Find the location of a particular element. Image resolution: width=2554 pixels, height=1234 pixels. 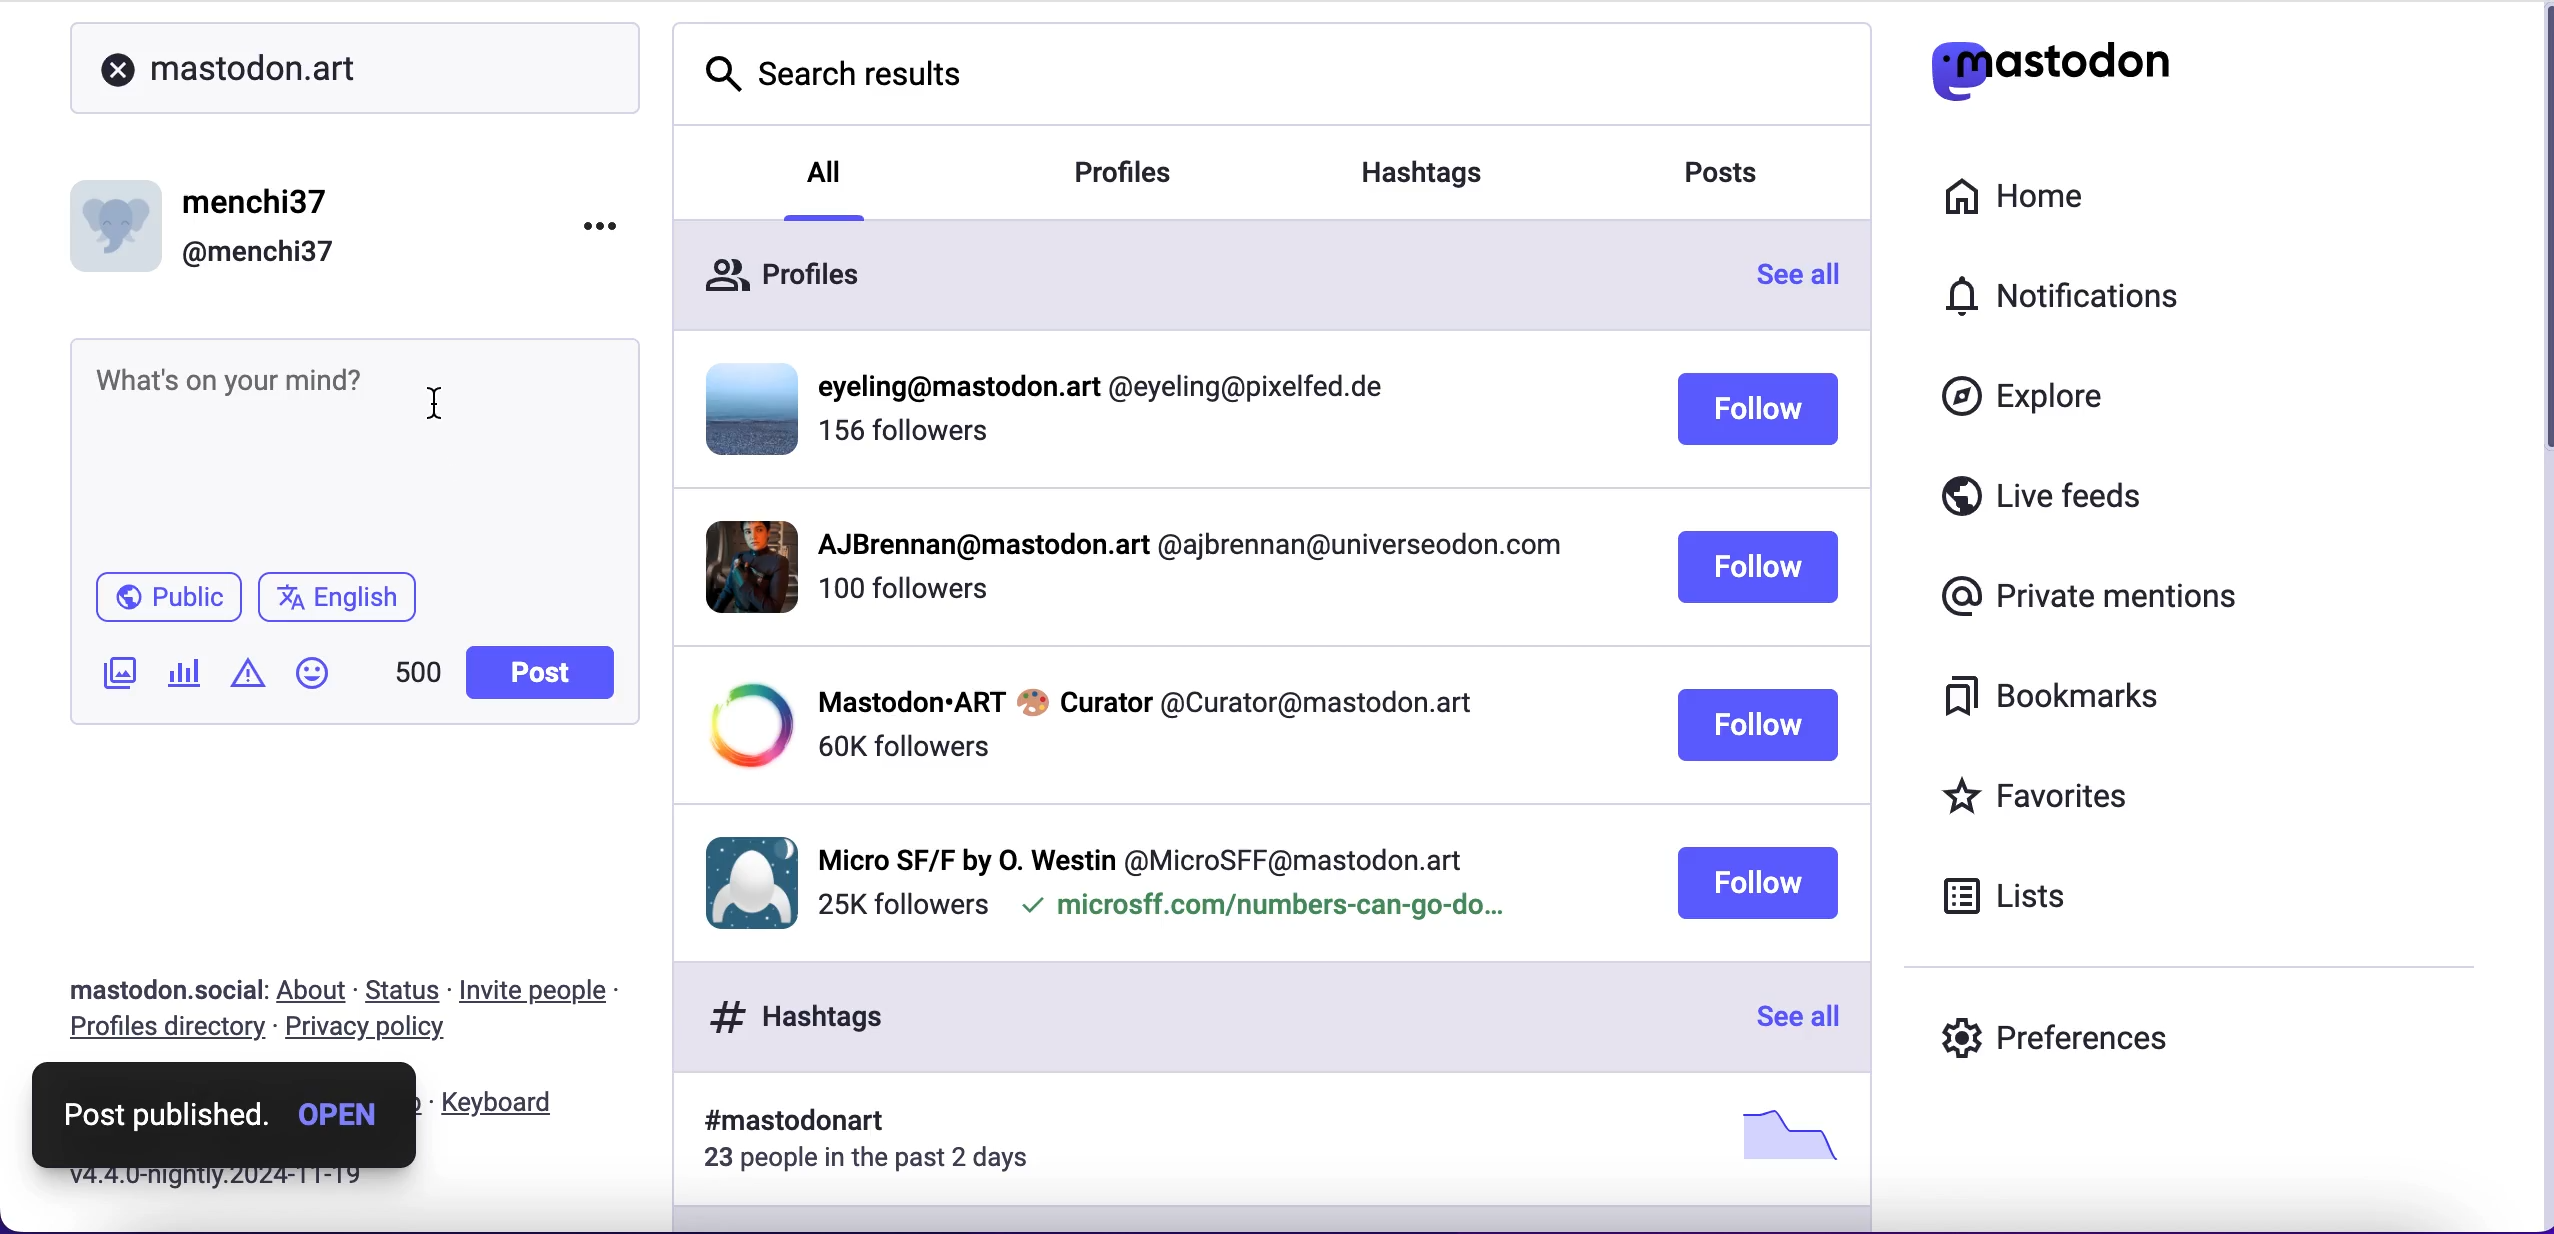

post is located at coordinates (538, 673).